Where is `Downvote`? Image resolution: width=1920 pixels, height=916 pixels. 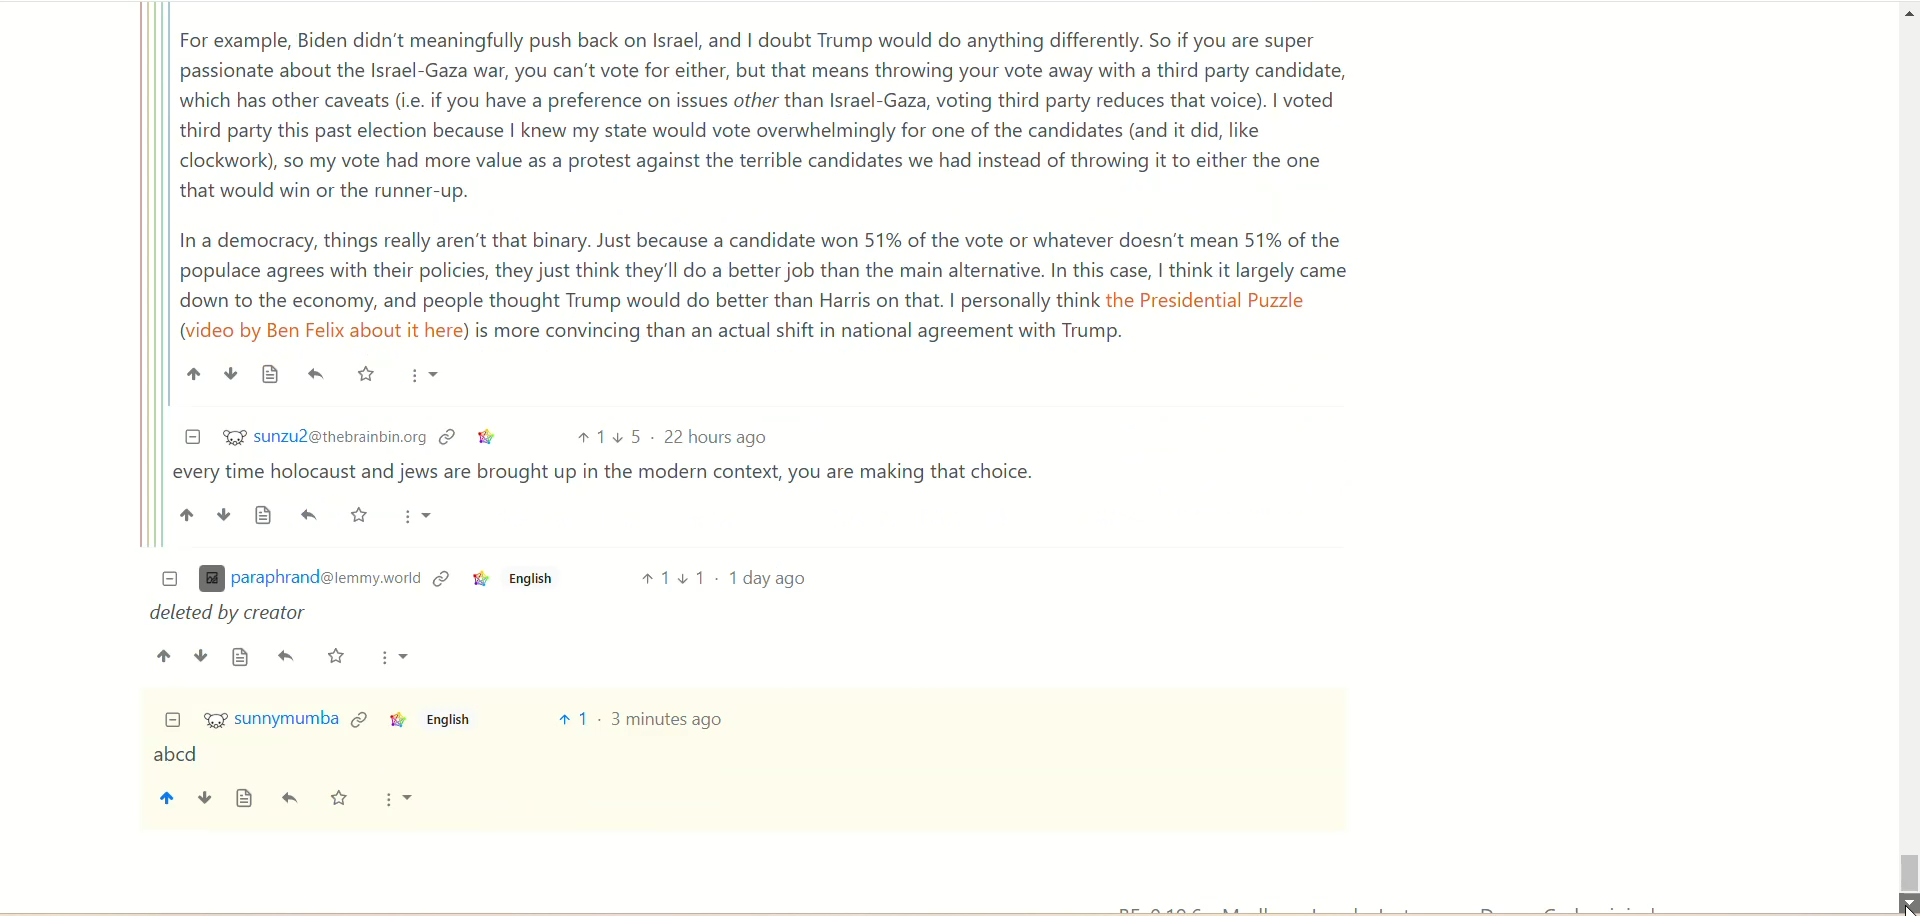
Downvote is located at coordinates (201, 656).